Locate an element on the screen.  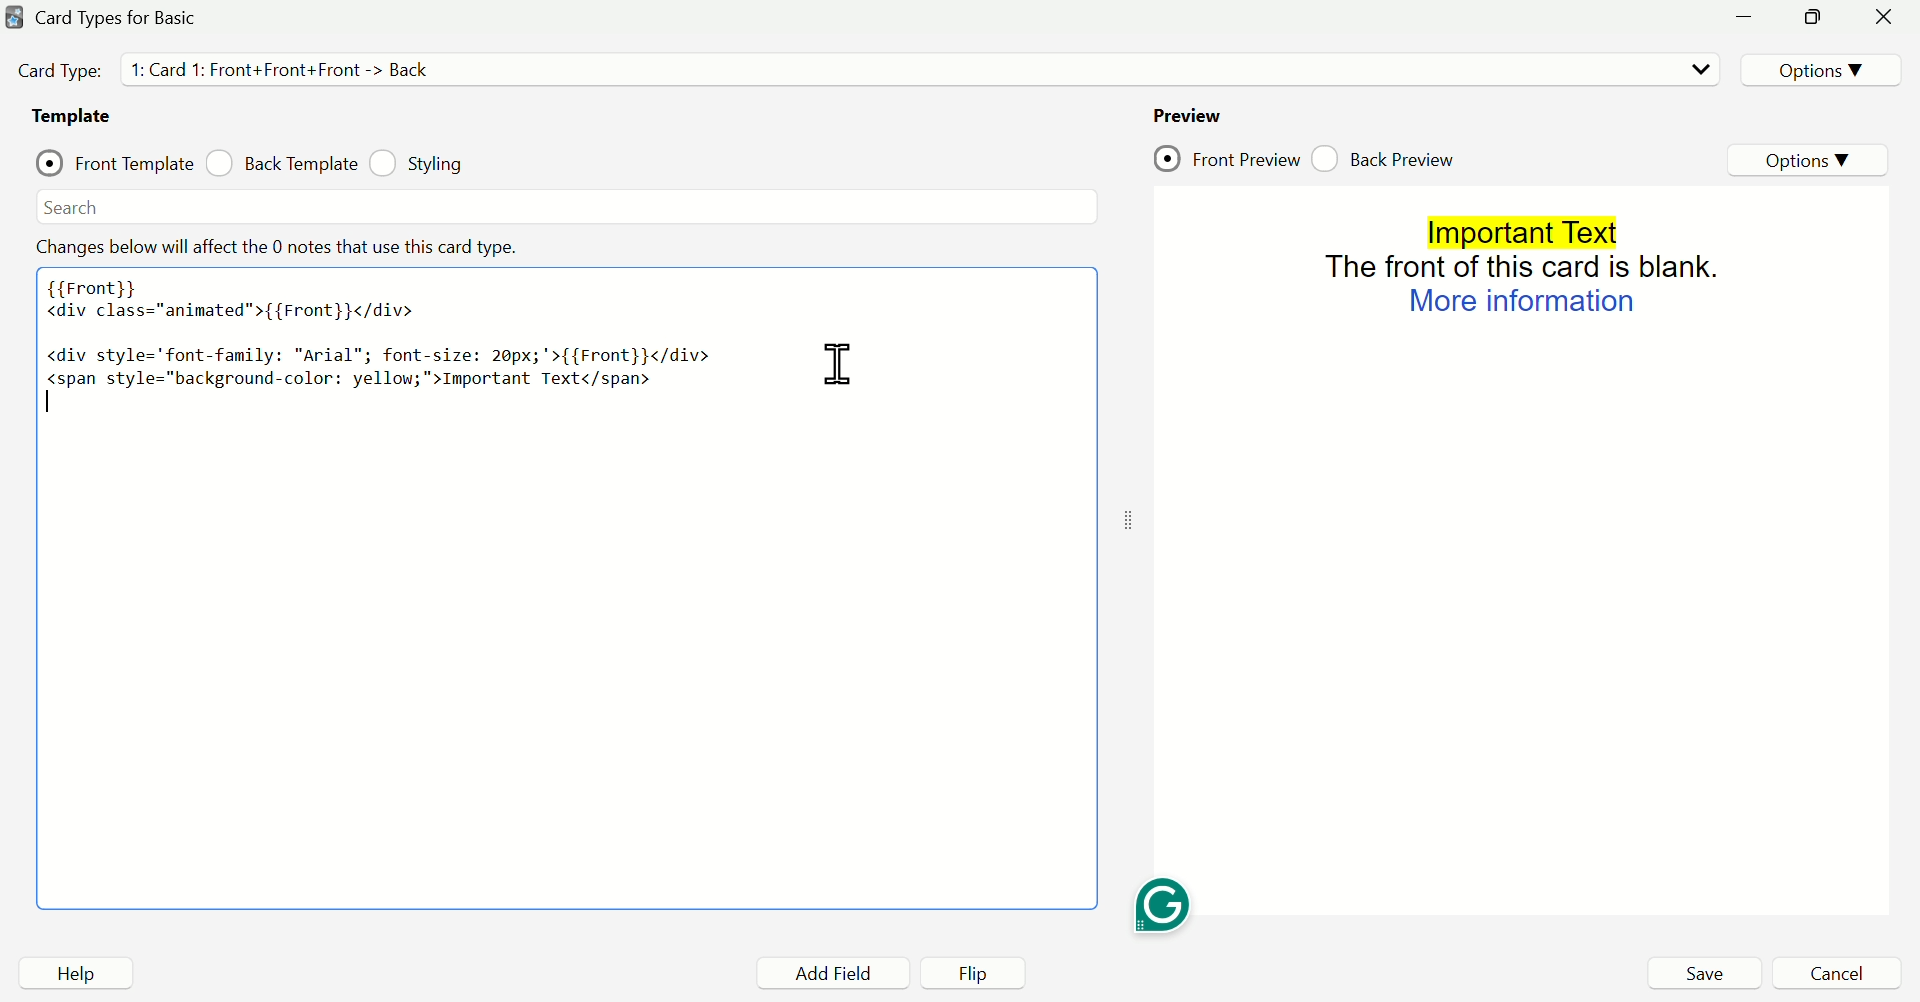
Cancel is located at coordinates (1830, 974).